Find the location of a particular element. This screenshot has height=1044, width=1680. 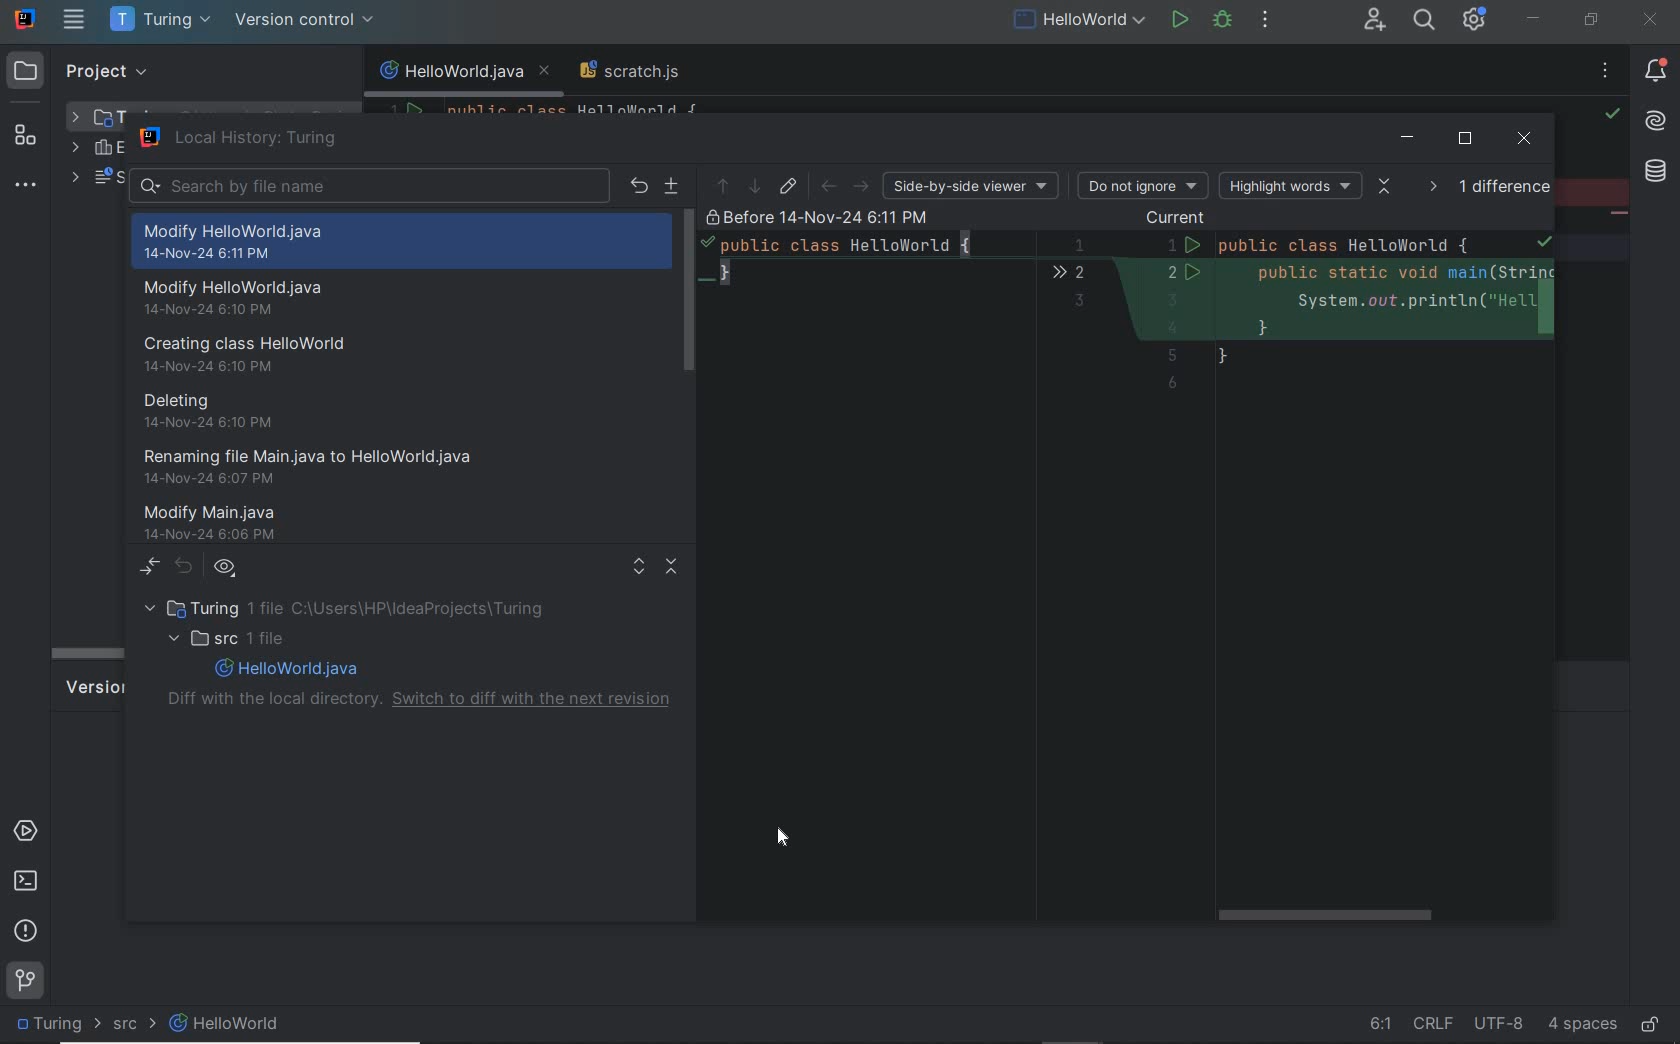

restore down is located at coordinates (1592, 18).